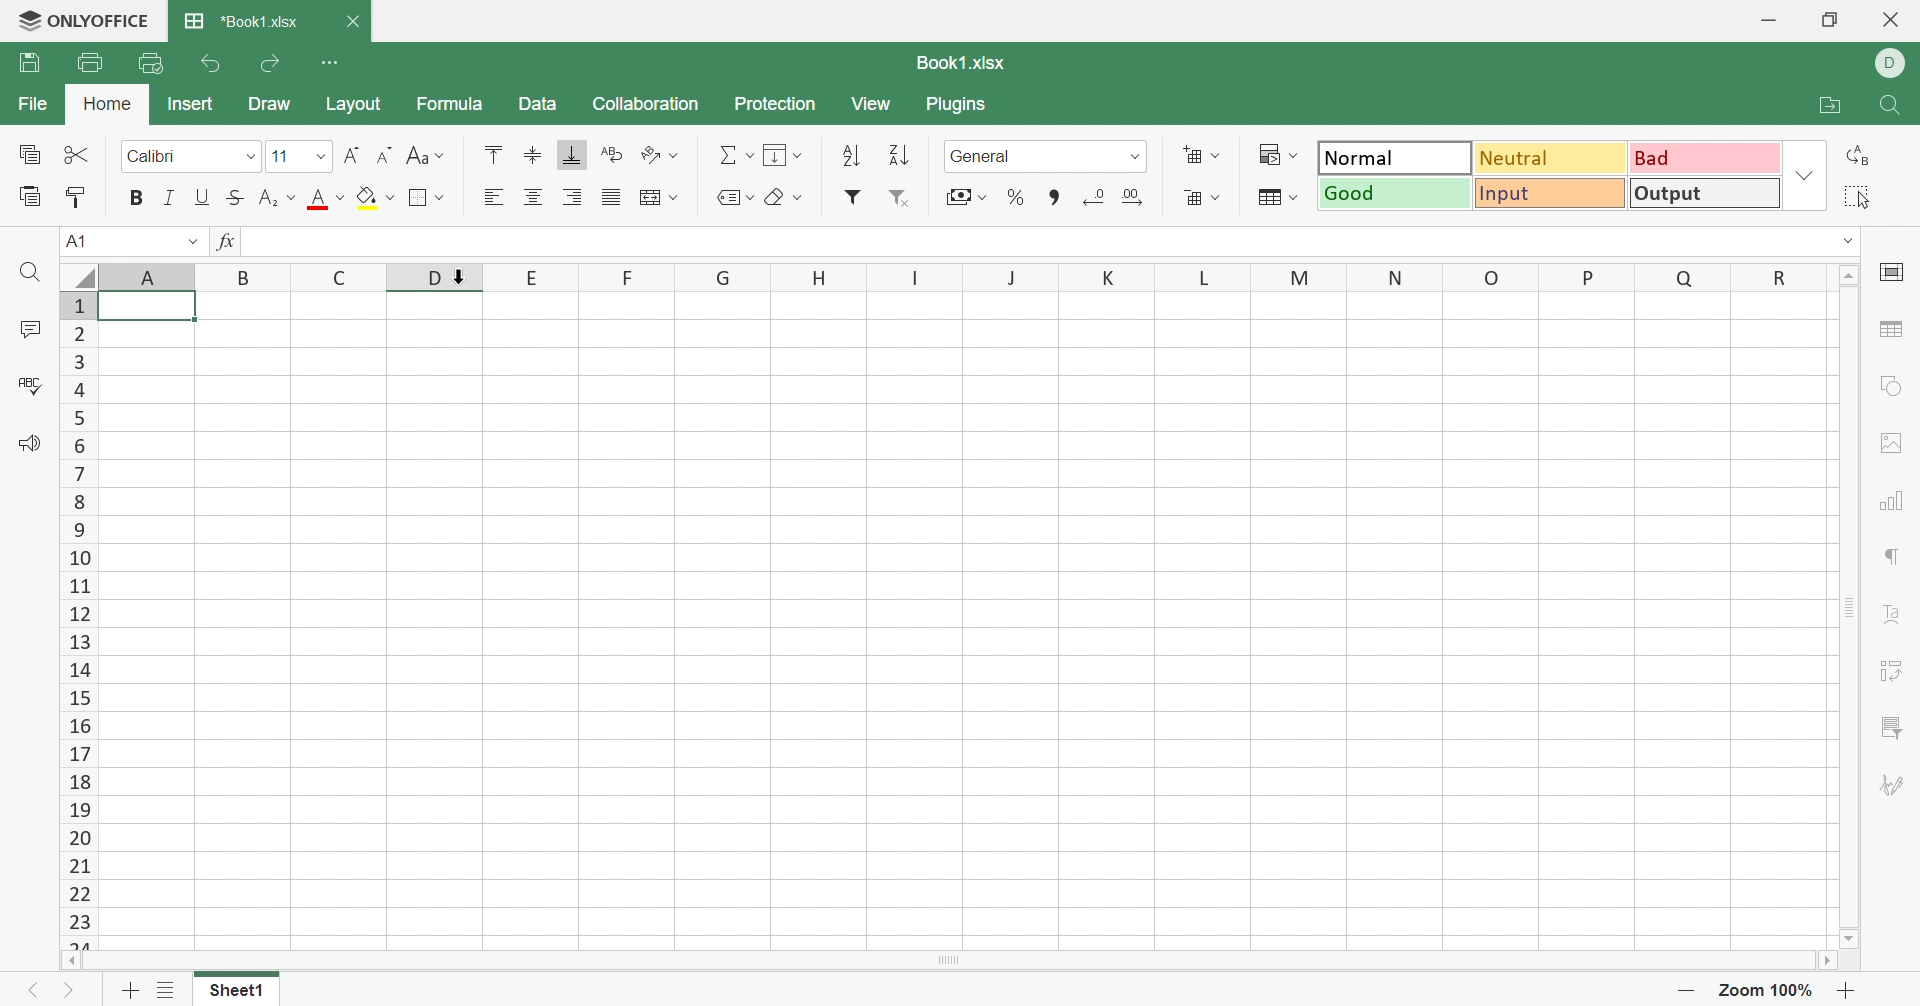  What do you see at coordinates (250, 156) in the screenshot?
I see `Drop Down` at bounding box center [250, 156].